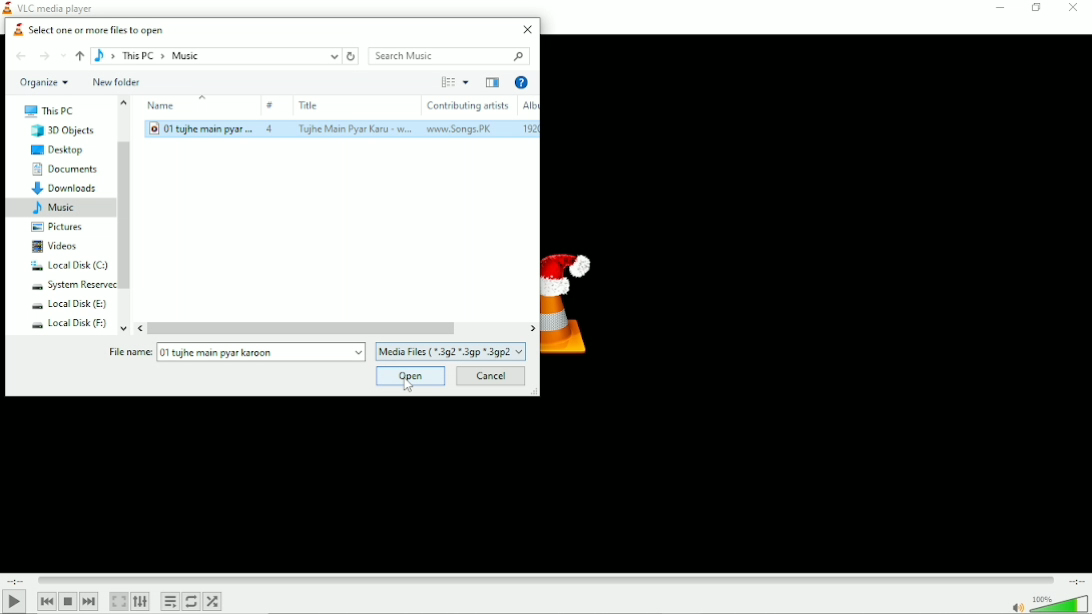 The image size is (1092, 614). Describe the element at coordinates (352, 56) in the screenshot. I see `Refresh` at that location.